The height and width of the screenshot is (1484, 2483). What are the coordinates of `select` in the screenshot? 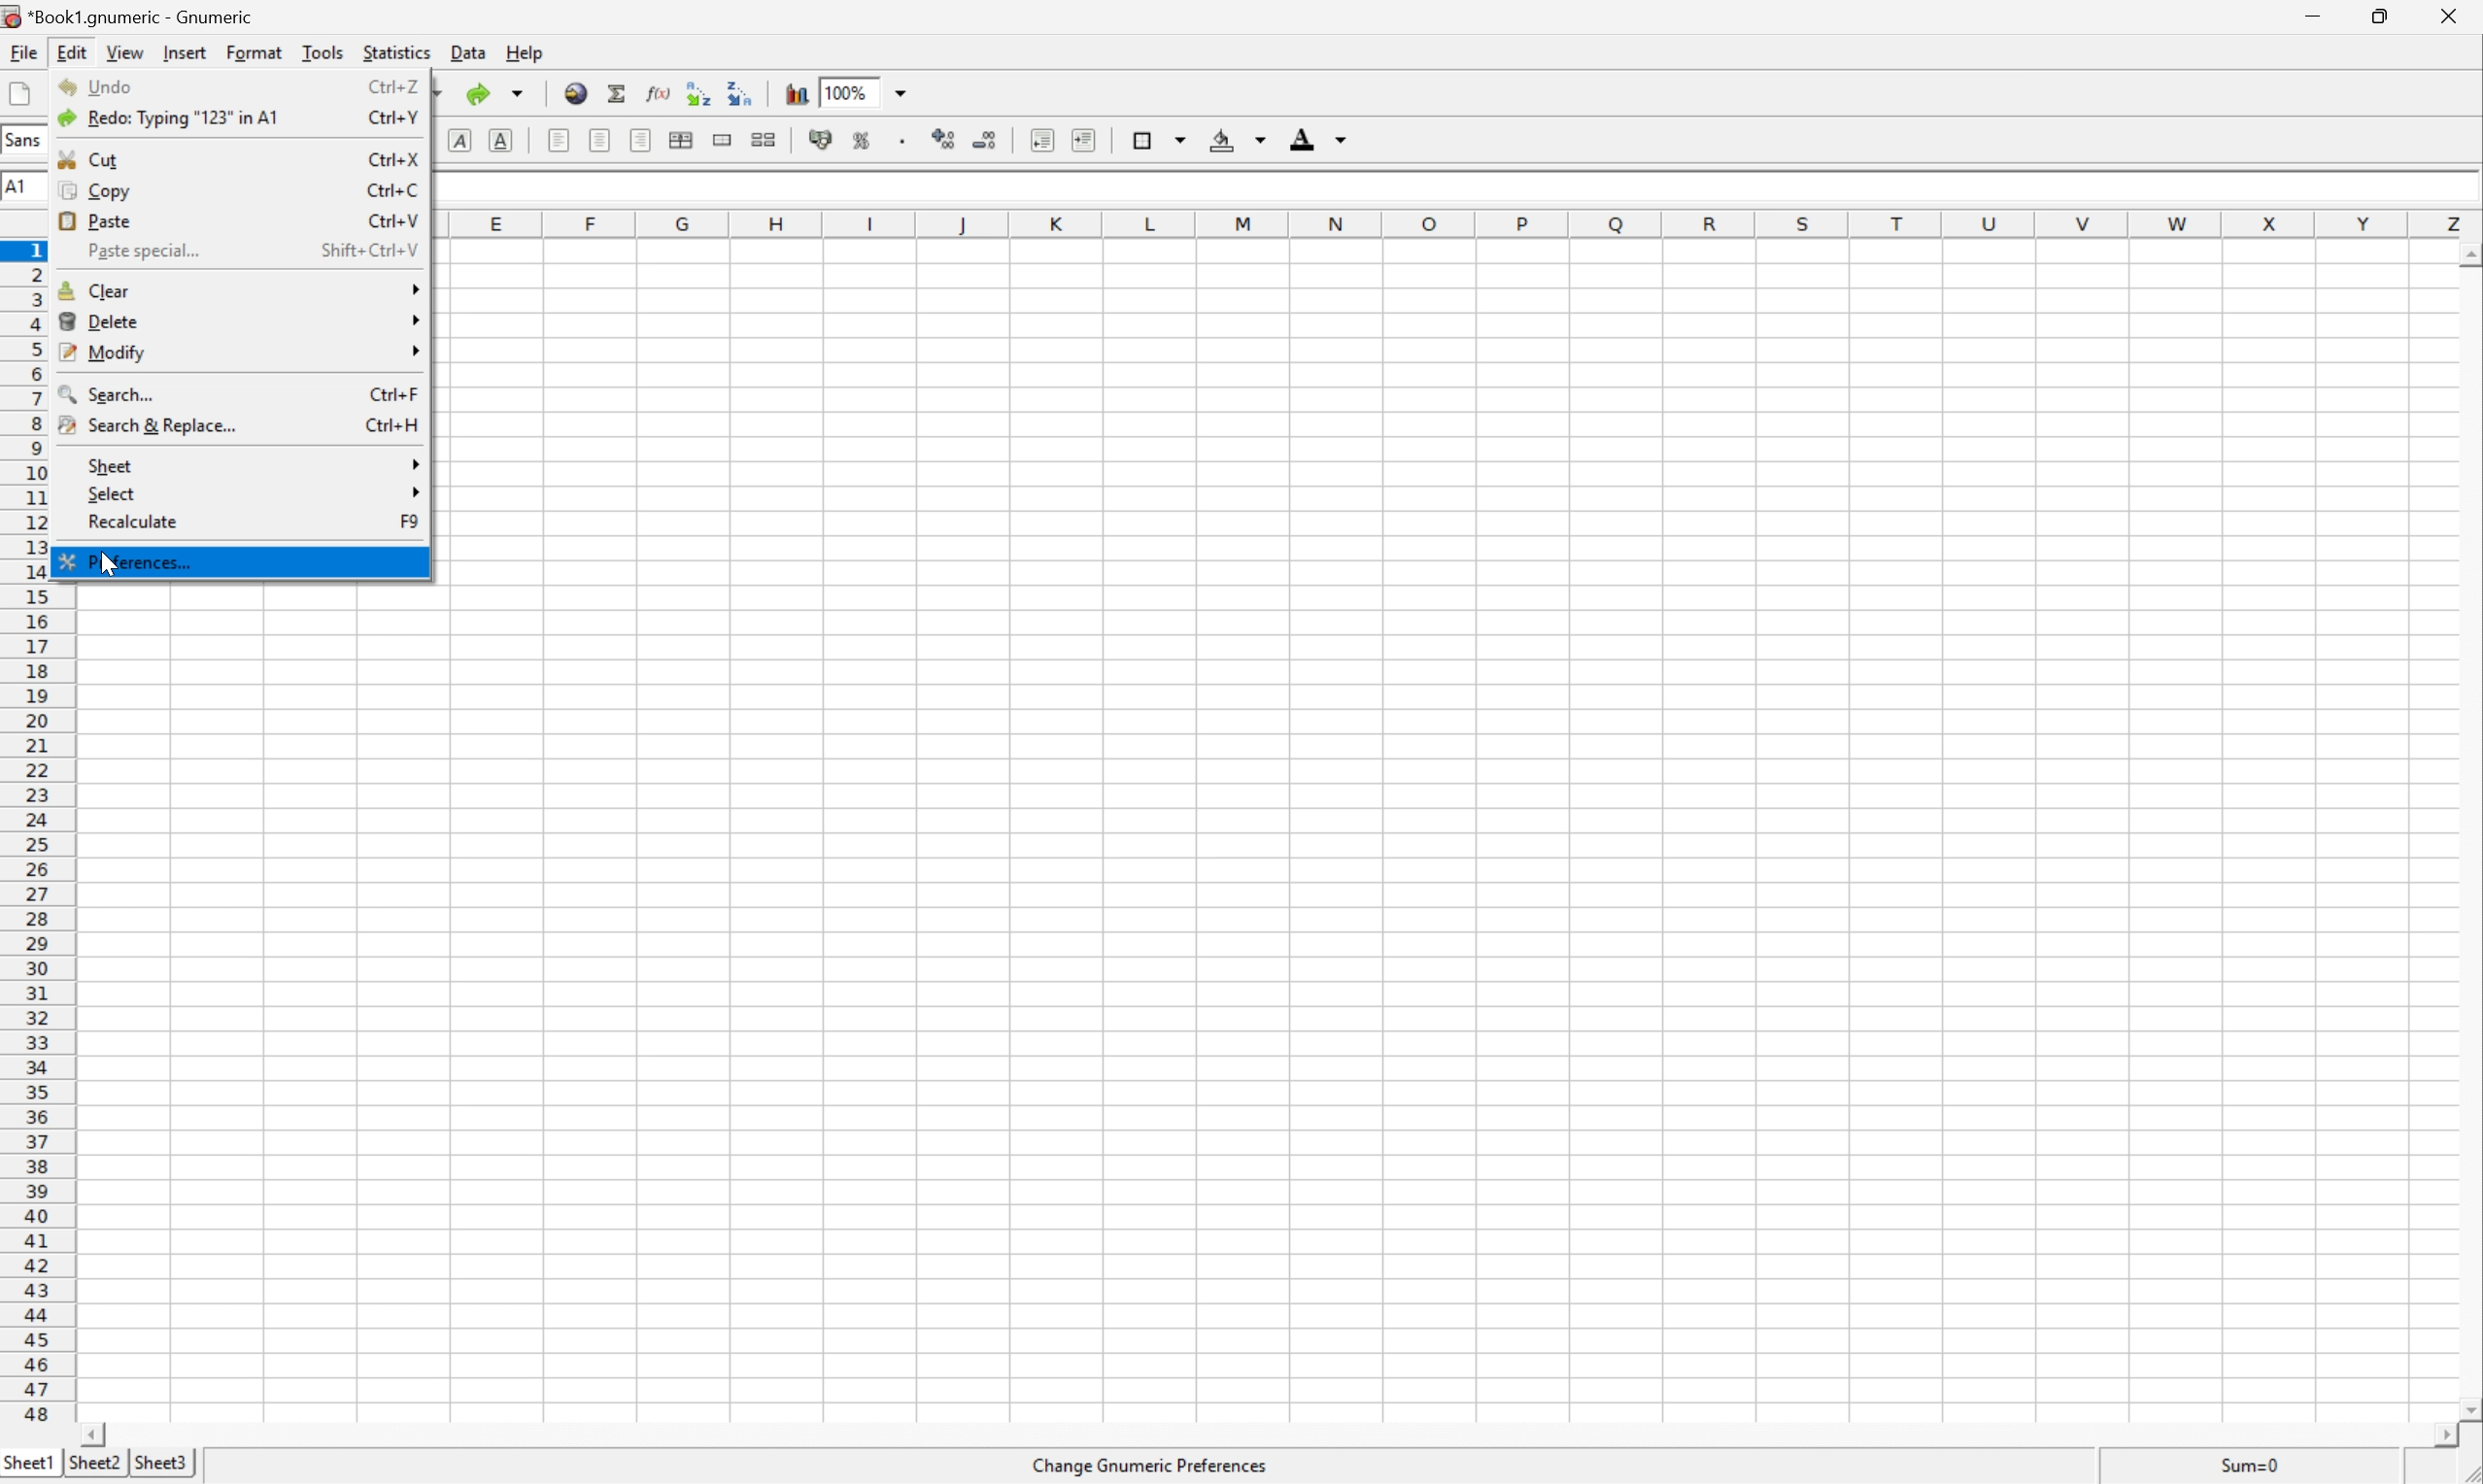 It's located at (253, 492).